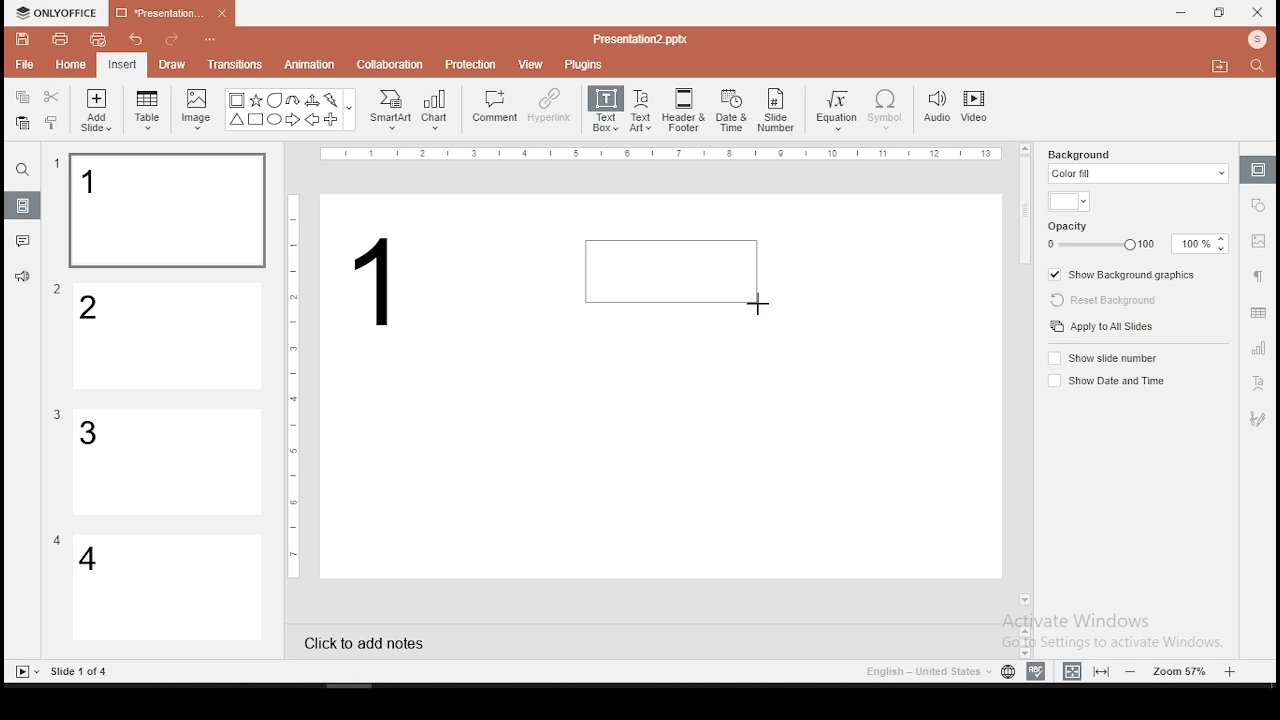 This screenshot has height=720, width=1280. I want to click on insert, so click(121, 64).